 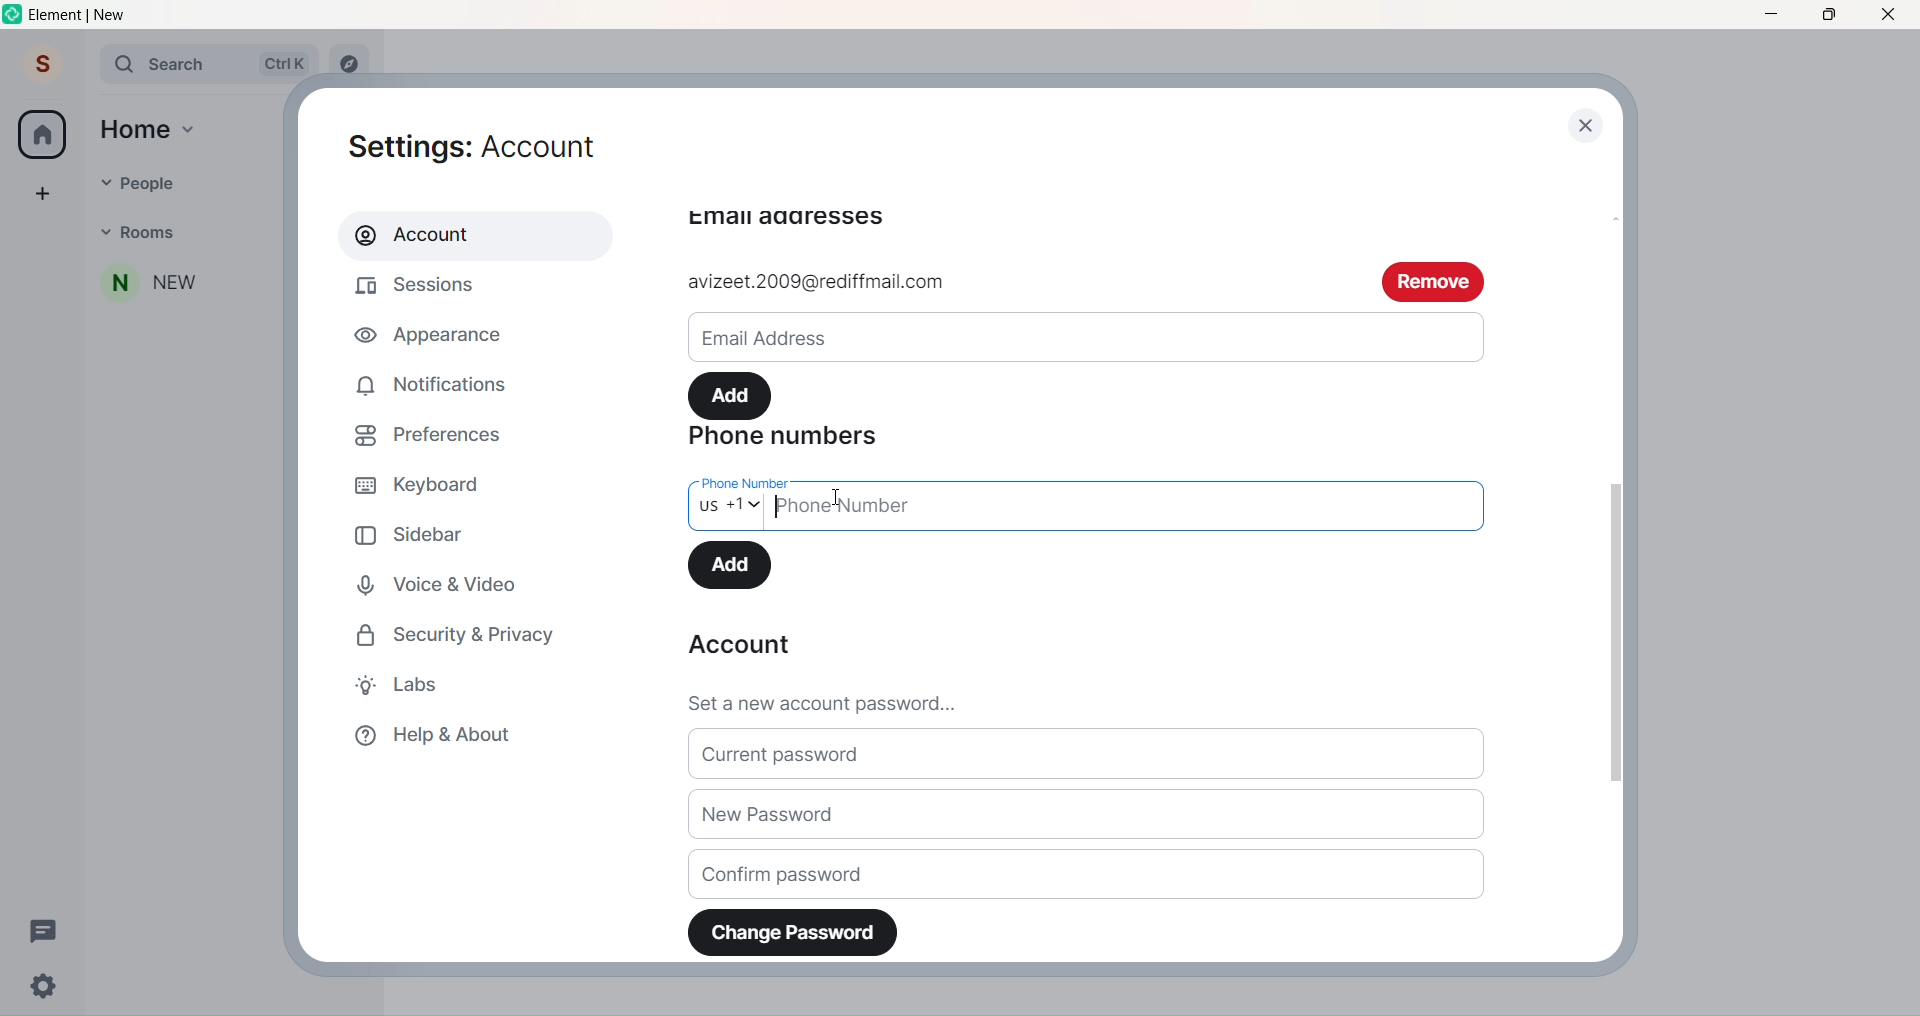 What do you see at coordinates (468, 633) in the screenshot?
I see `Security and Privacy` at bounding box center [468, 633].